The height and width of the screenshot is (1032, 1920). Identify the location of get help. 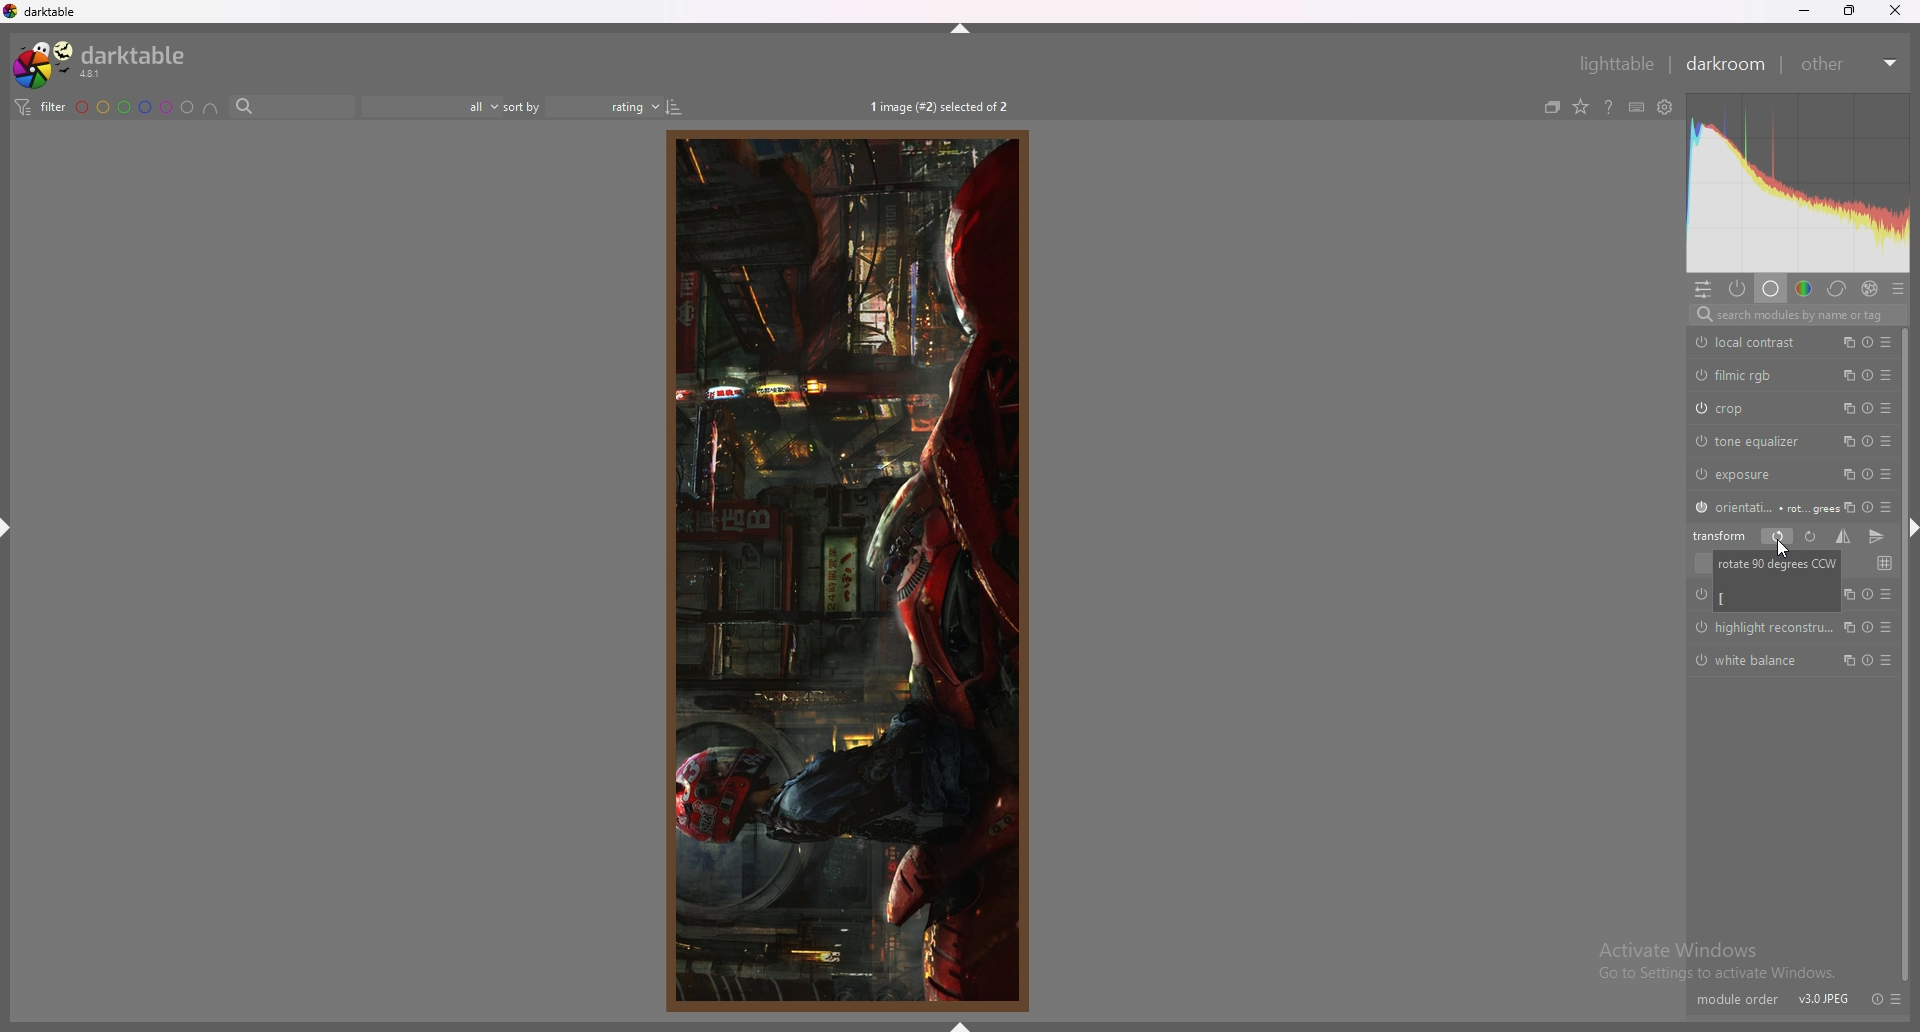
(1609, 108).